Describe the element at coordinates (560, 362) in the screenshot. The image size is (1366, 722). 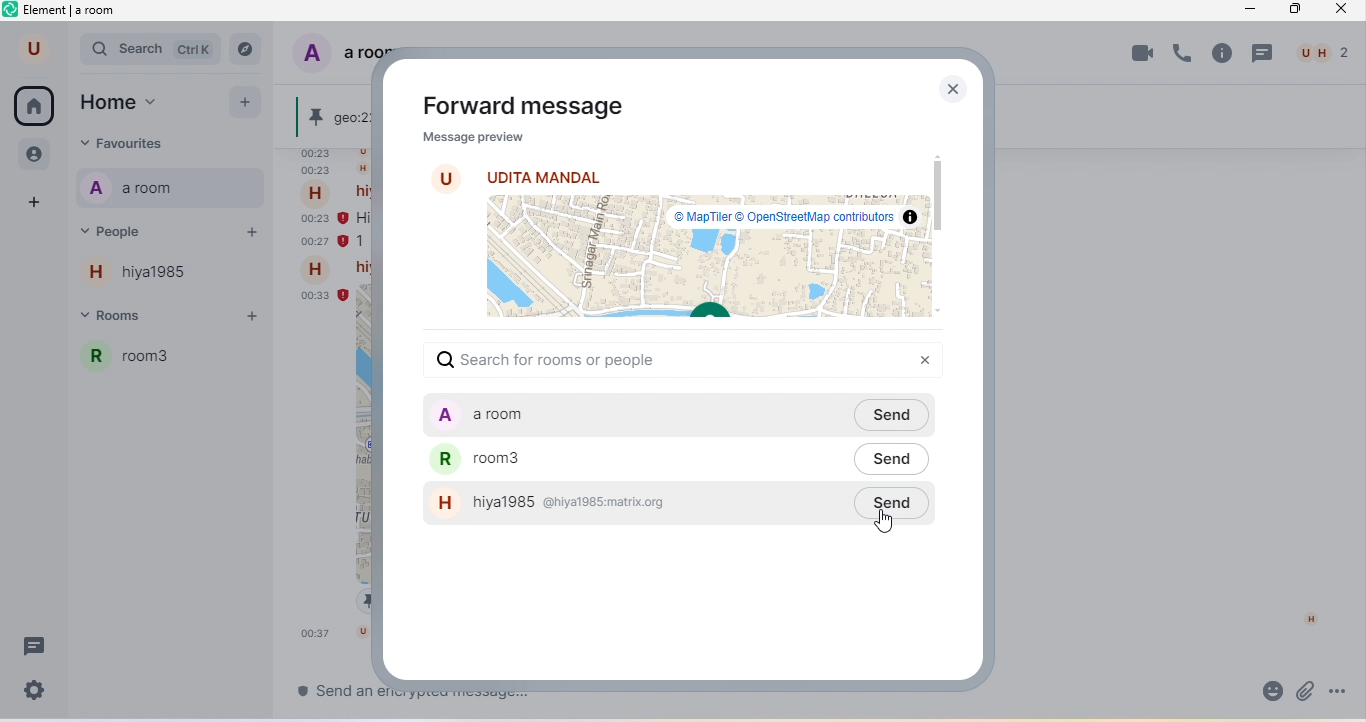
I see `search for room or people` at that location.